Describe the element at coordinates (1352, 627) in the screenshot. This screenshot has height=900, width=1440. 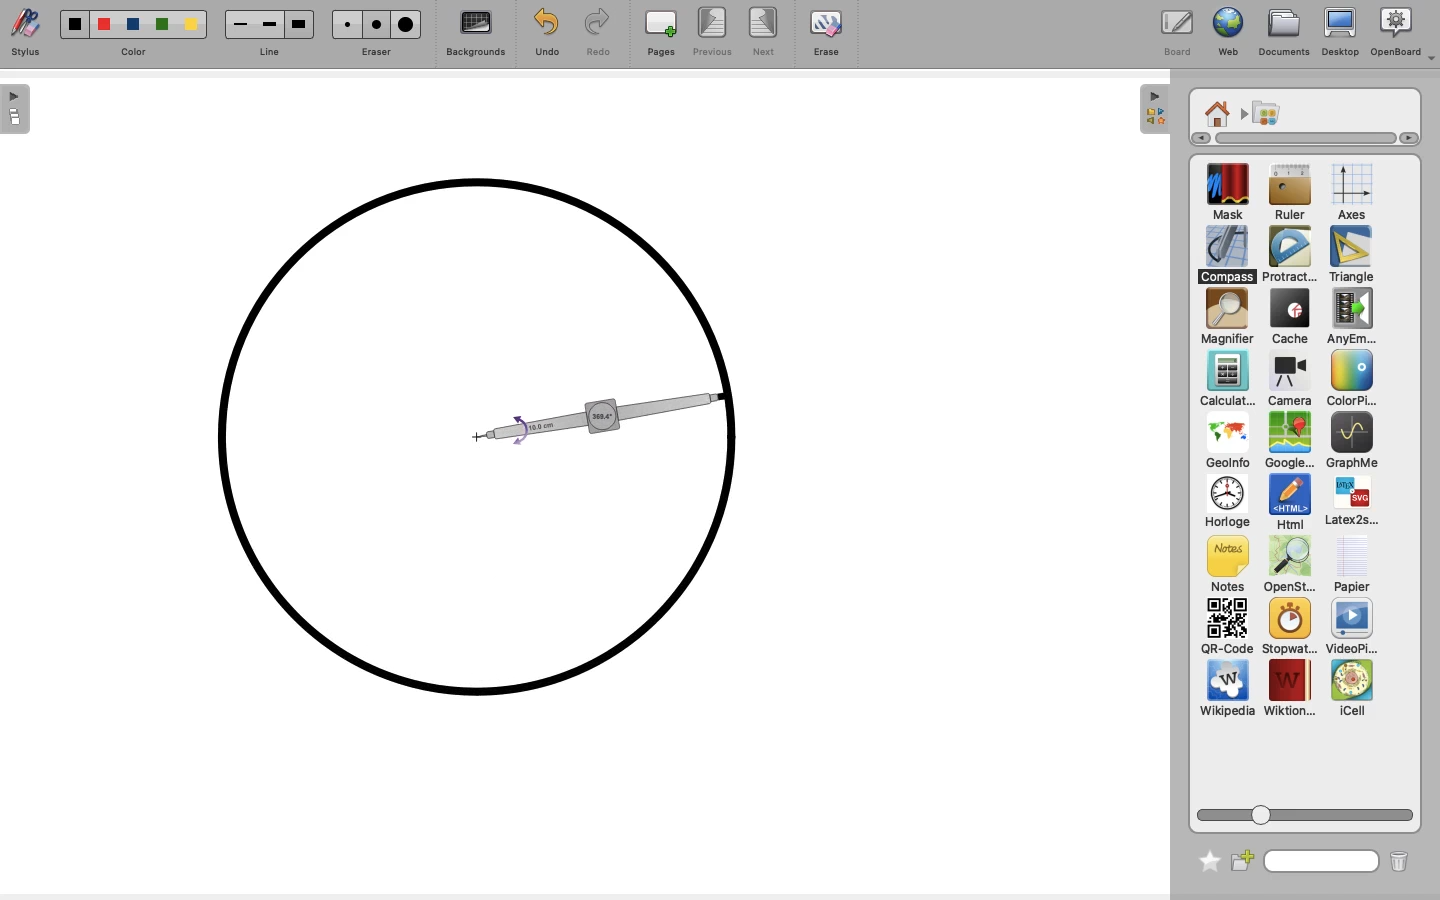
I see `VideoPlayer` at that location.